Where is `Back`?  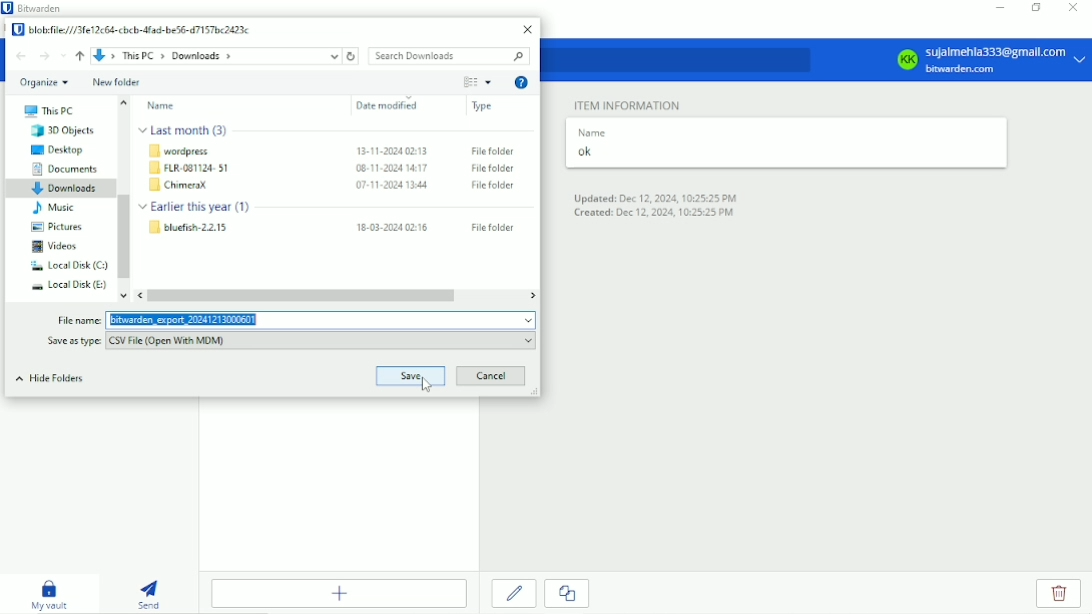 Back is located at coordinates (21, 56).